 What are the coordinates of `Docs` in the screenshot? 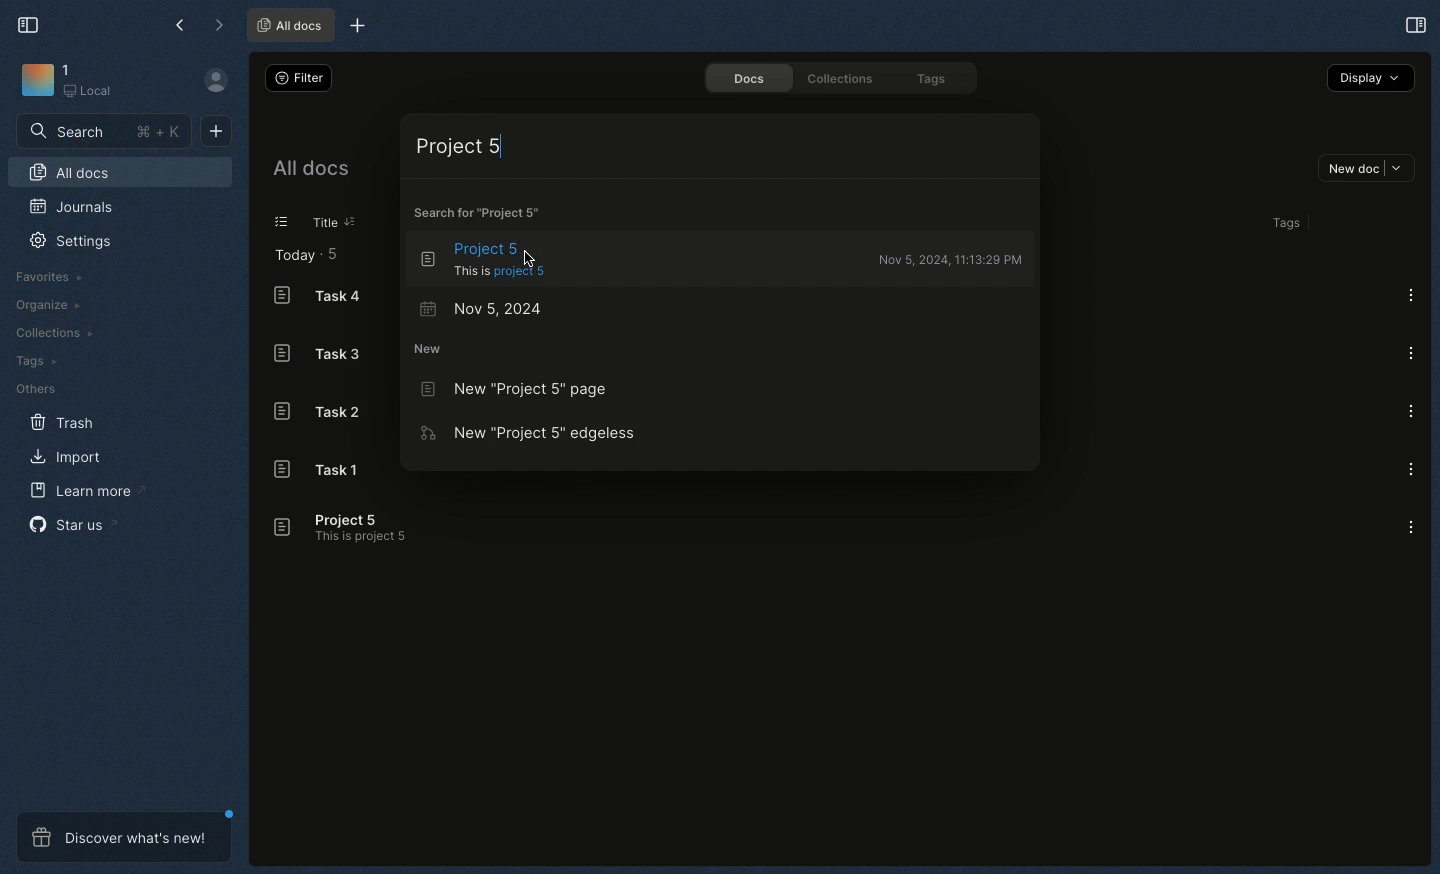 It's located at (744, 77).